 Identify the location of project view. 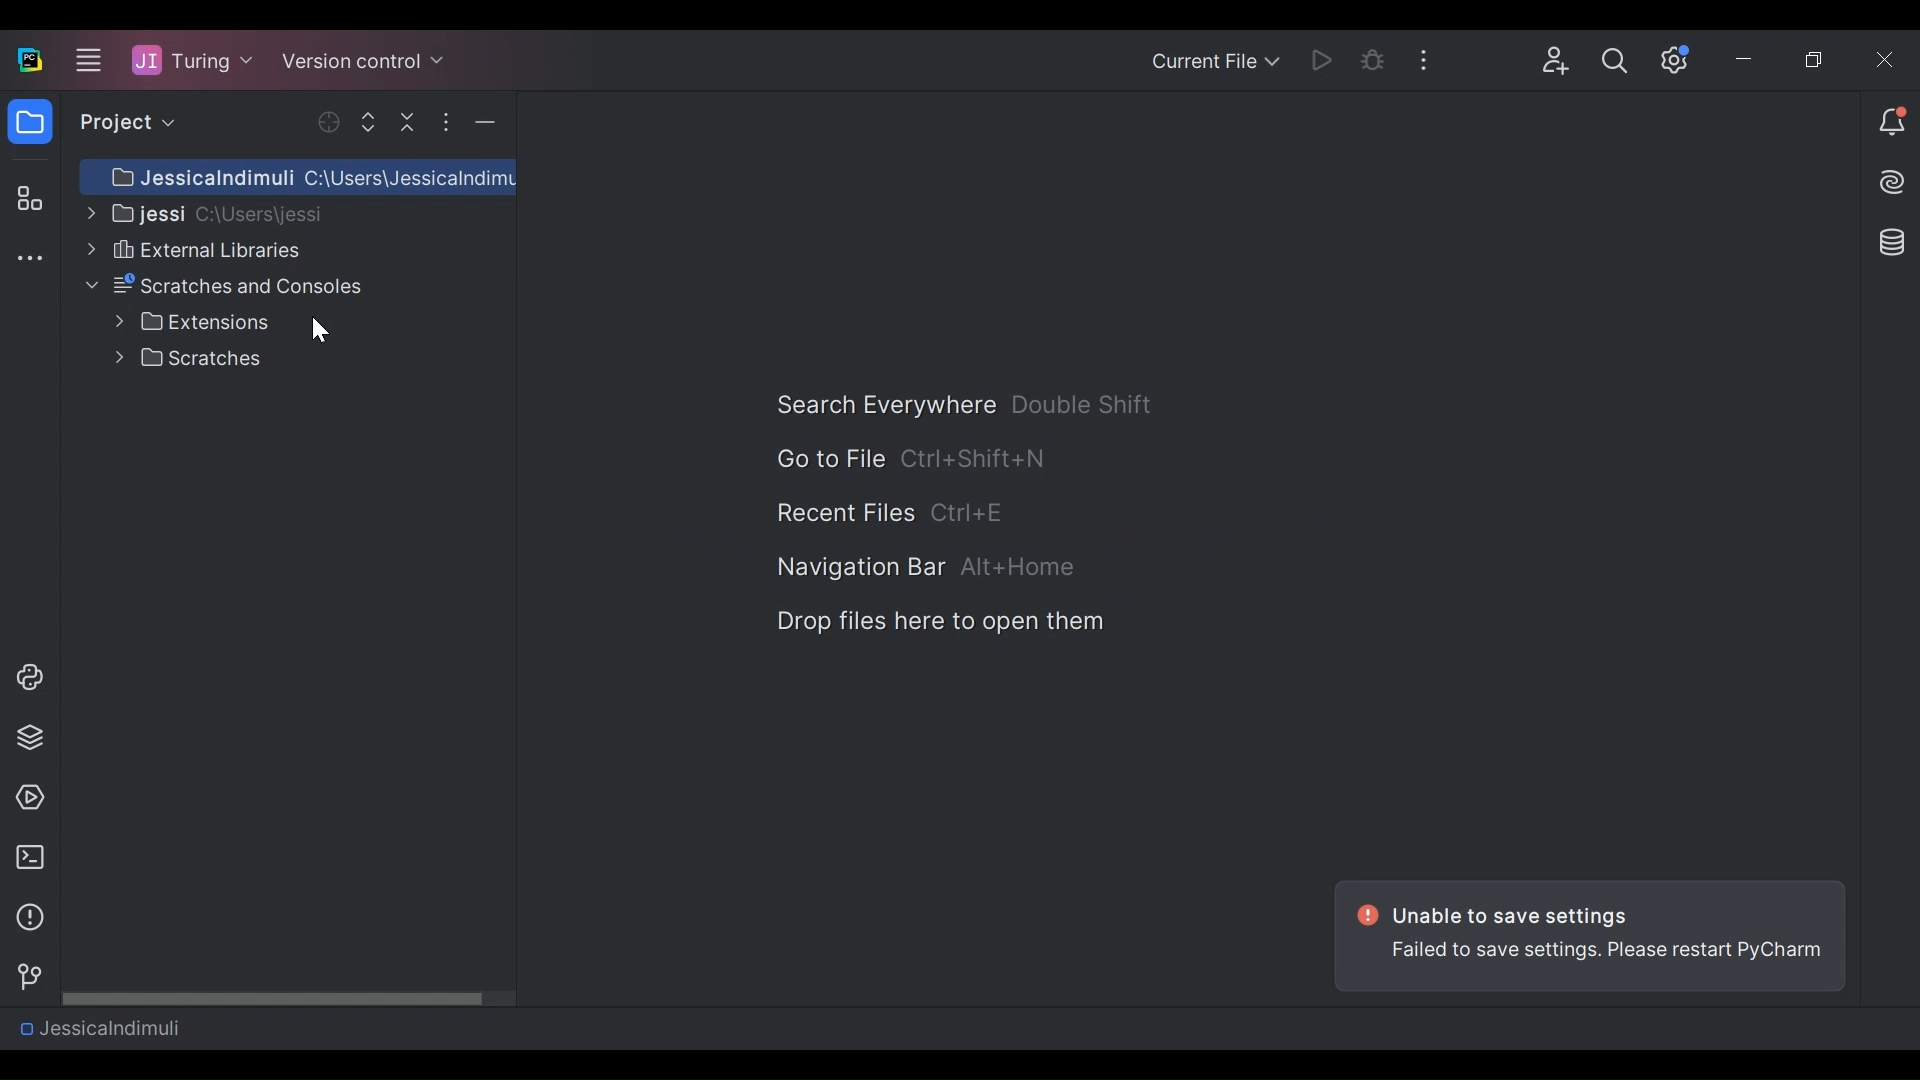
(122, 122).